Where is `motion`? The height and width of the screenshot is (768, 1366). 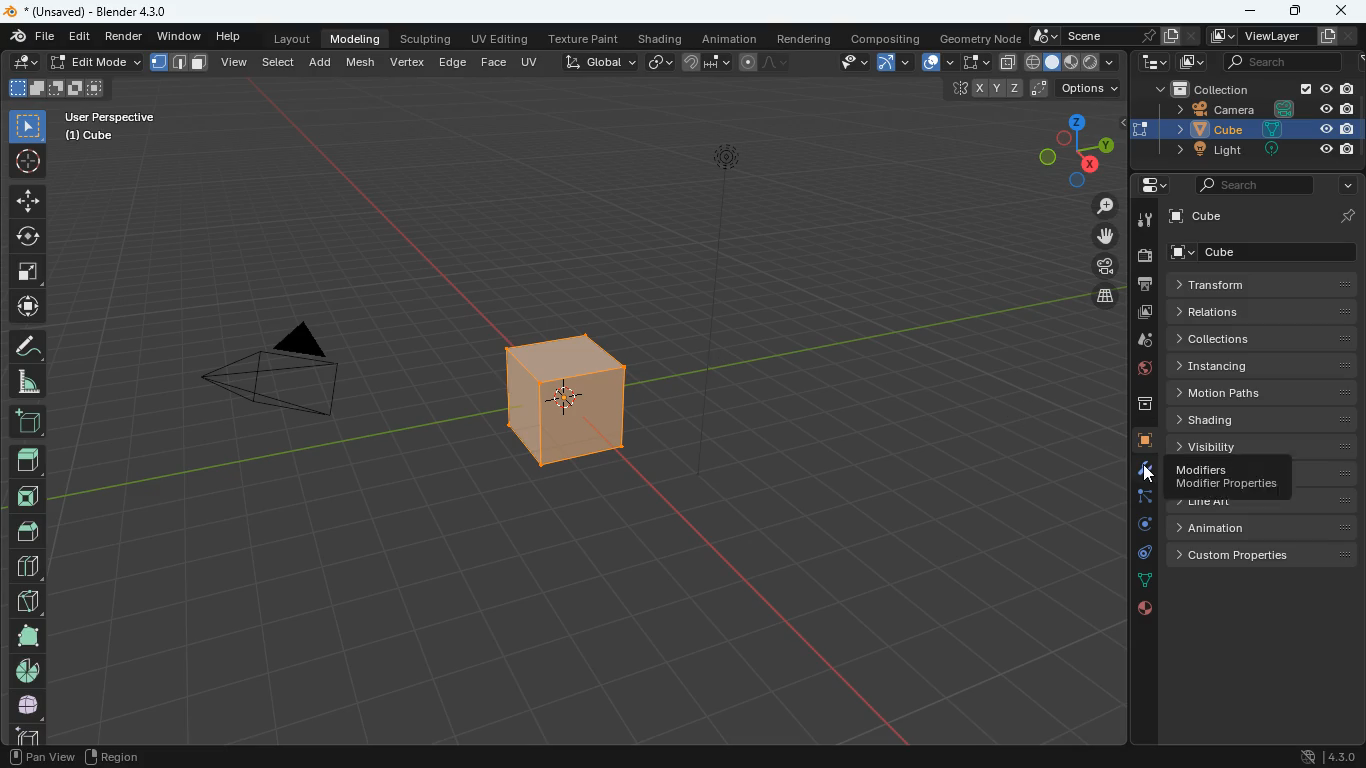
motion is located at coordinates (1262, 392).